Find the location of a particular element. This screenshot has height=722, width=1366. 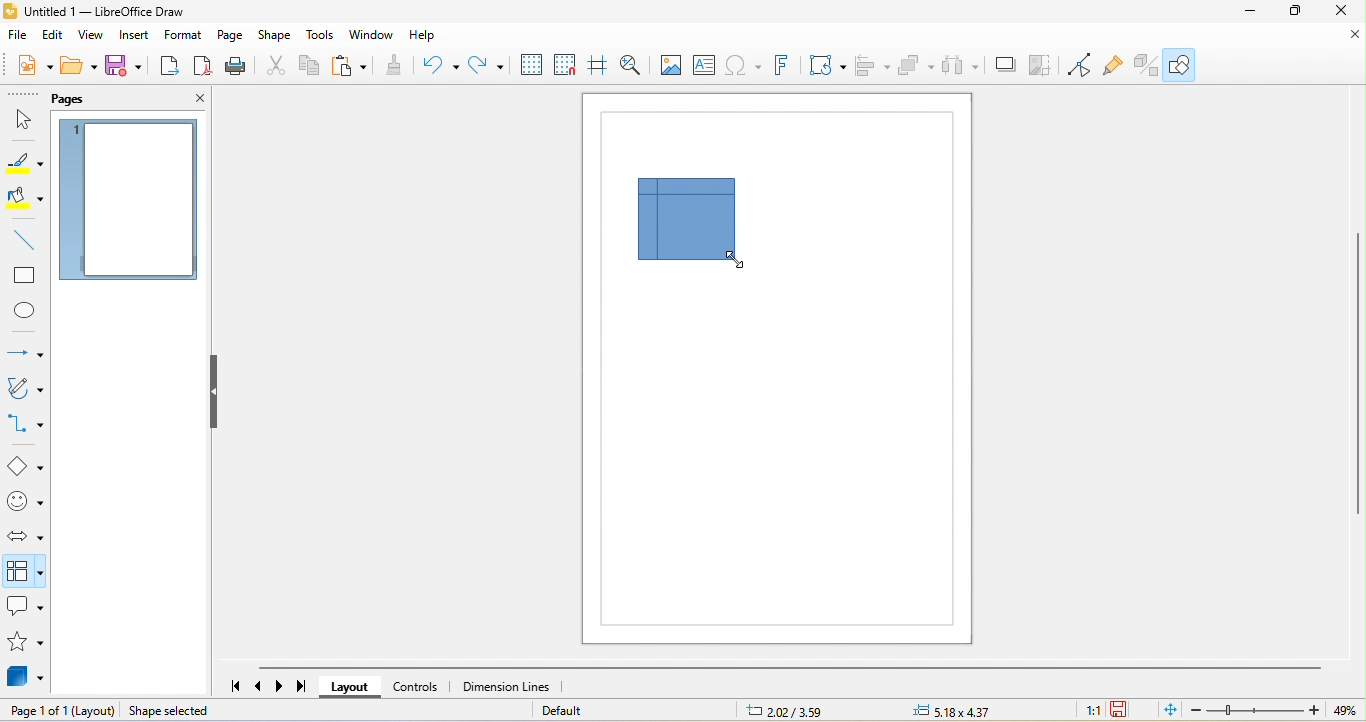

arrange is located at coordinates (916, 67).